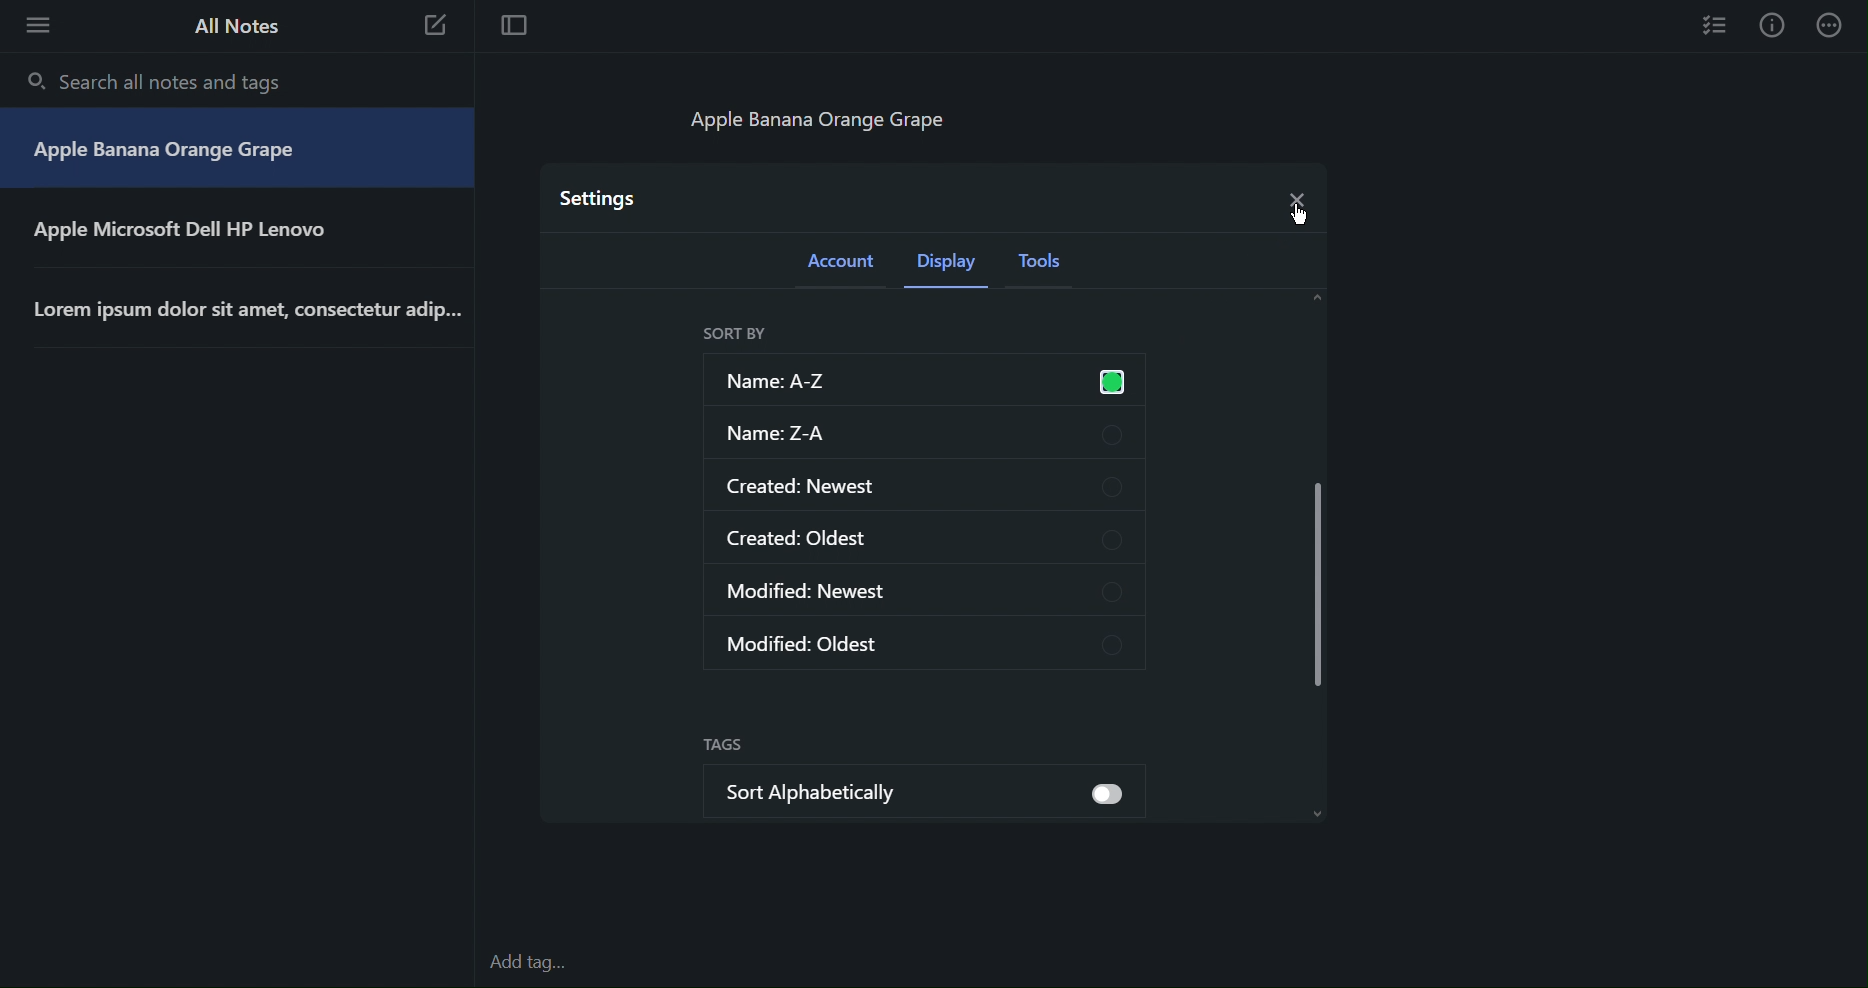  Describe the element at coordinates (1047, 267) in the screenshot. I see `Tools` at that location.